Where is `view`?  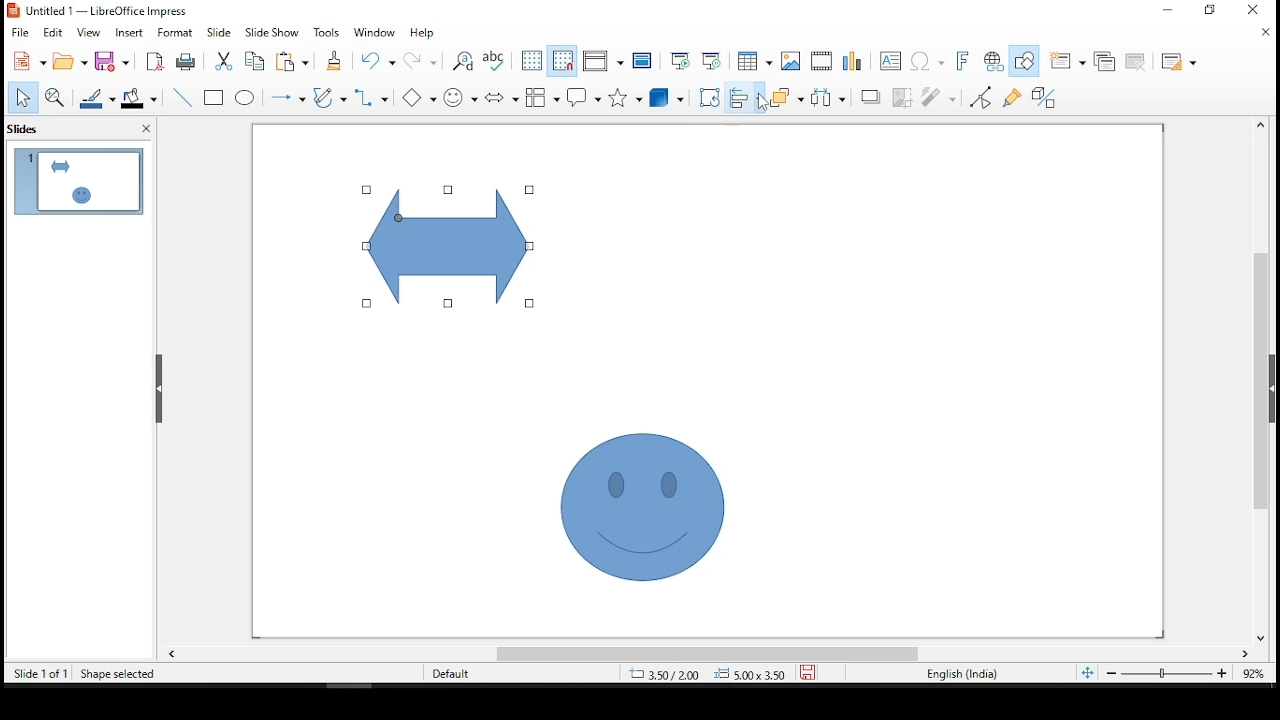 view is located at coordinates (91, 34).